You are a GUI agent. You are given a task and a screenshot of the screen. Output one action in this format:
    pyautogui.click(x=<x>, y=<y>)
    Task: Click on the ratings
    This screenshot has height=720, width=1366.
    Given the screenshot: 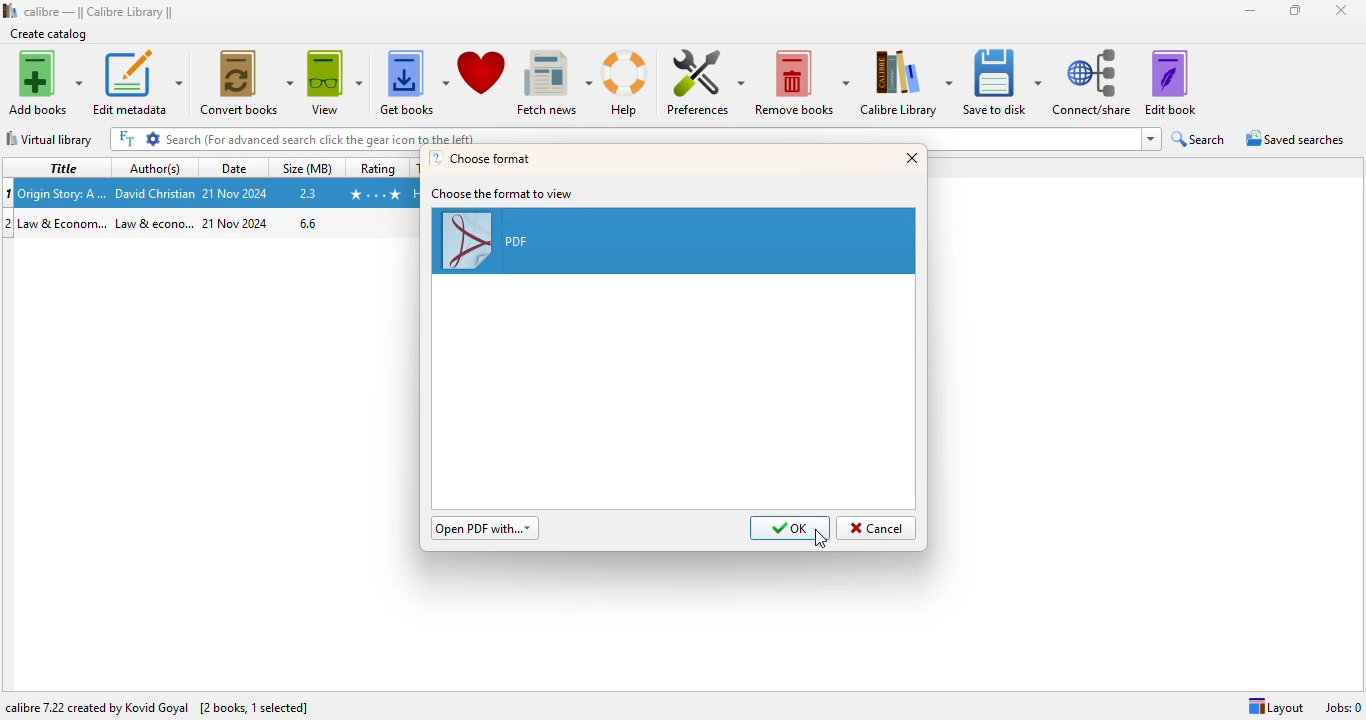 What is the action you would take?
    pyautogui.click(x=374, y=195)
    